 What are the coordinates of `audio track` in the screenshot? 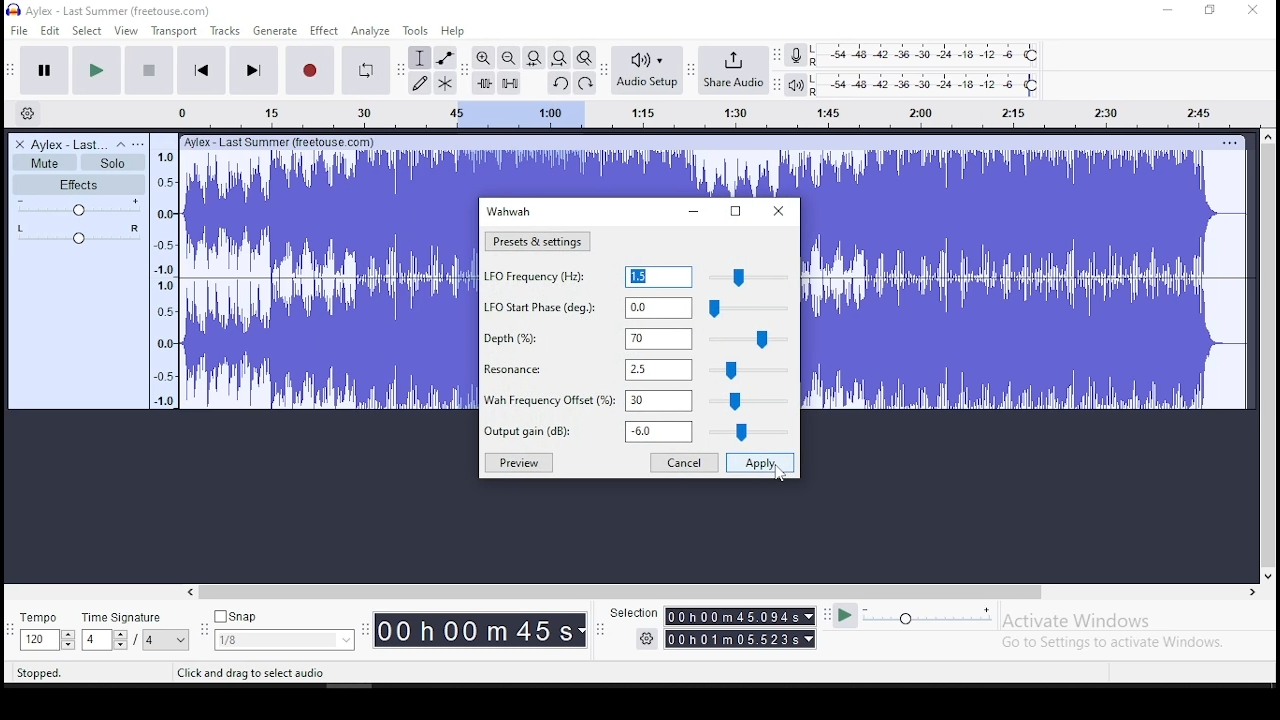 It's located at (1026, 281).